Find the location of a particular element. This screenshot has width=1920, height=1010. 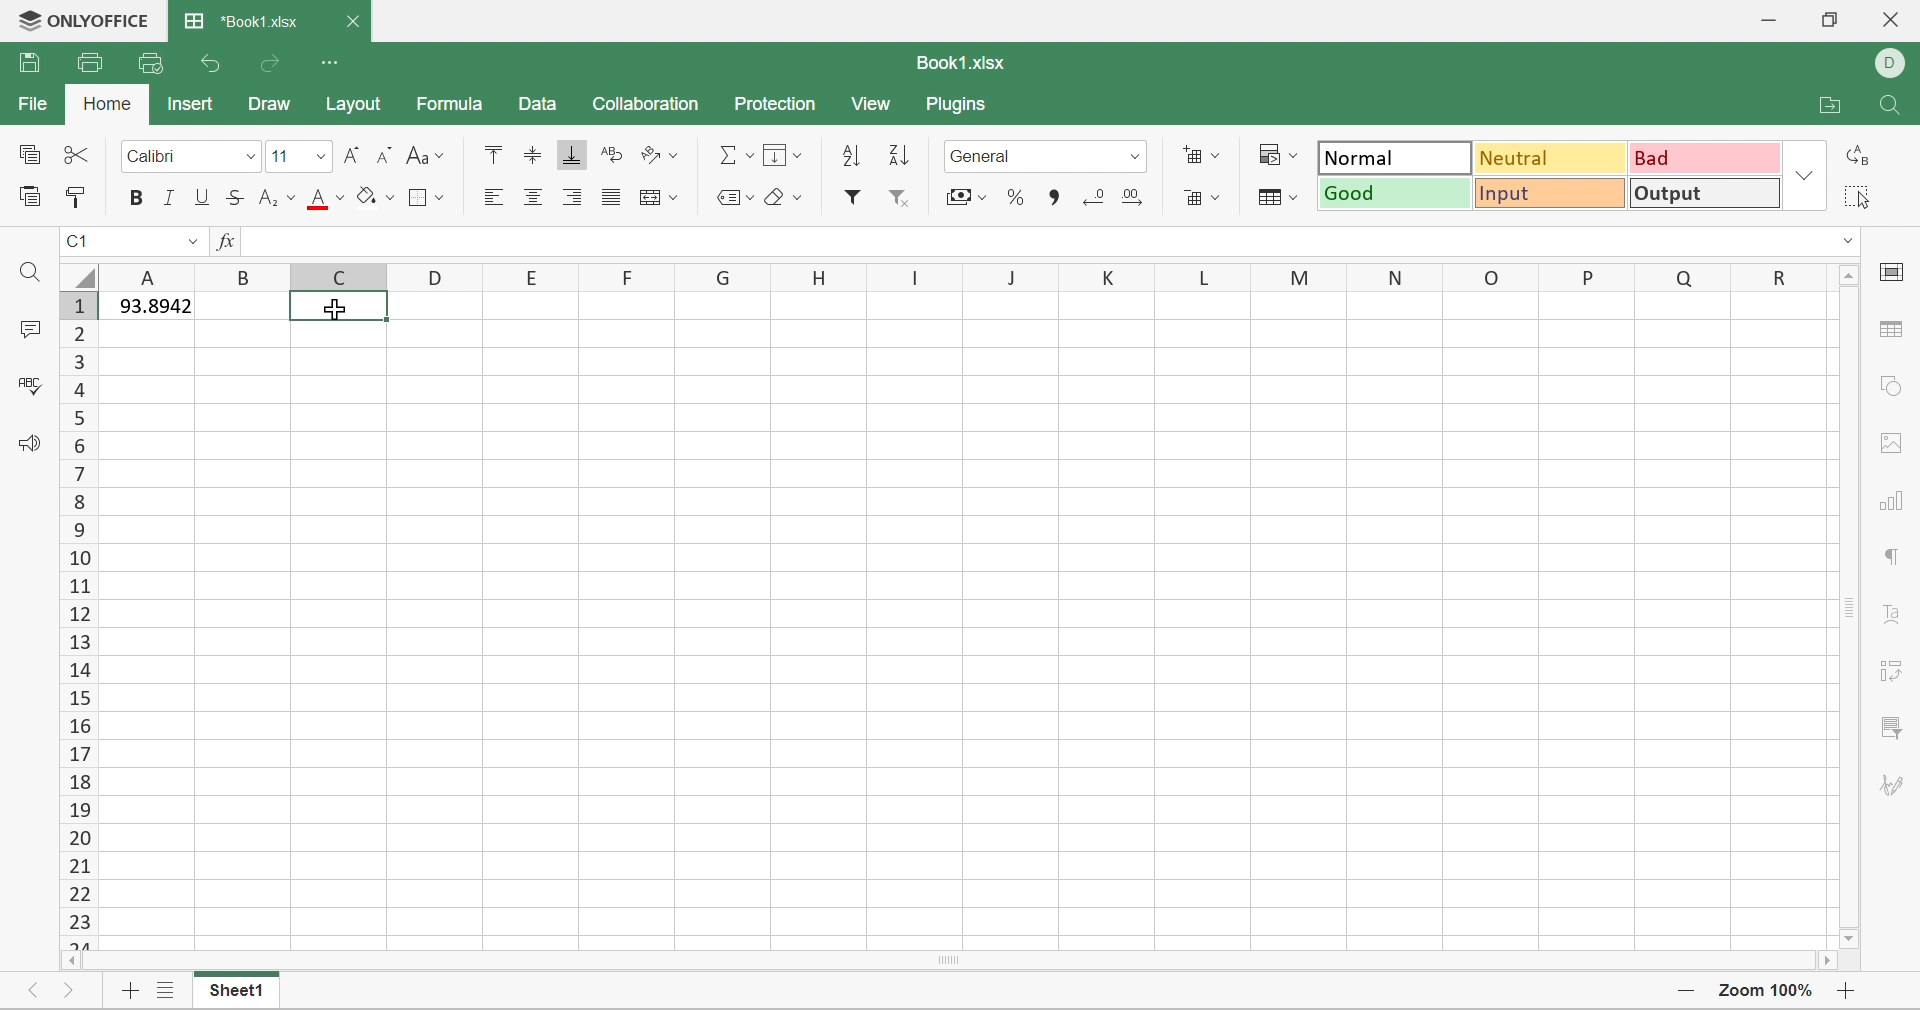

General is located at coordinates (987, 156).